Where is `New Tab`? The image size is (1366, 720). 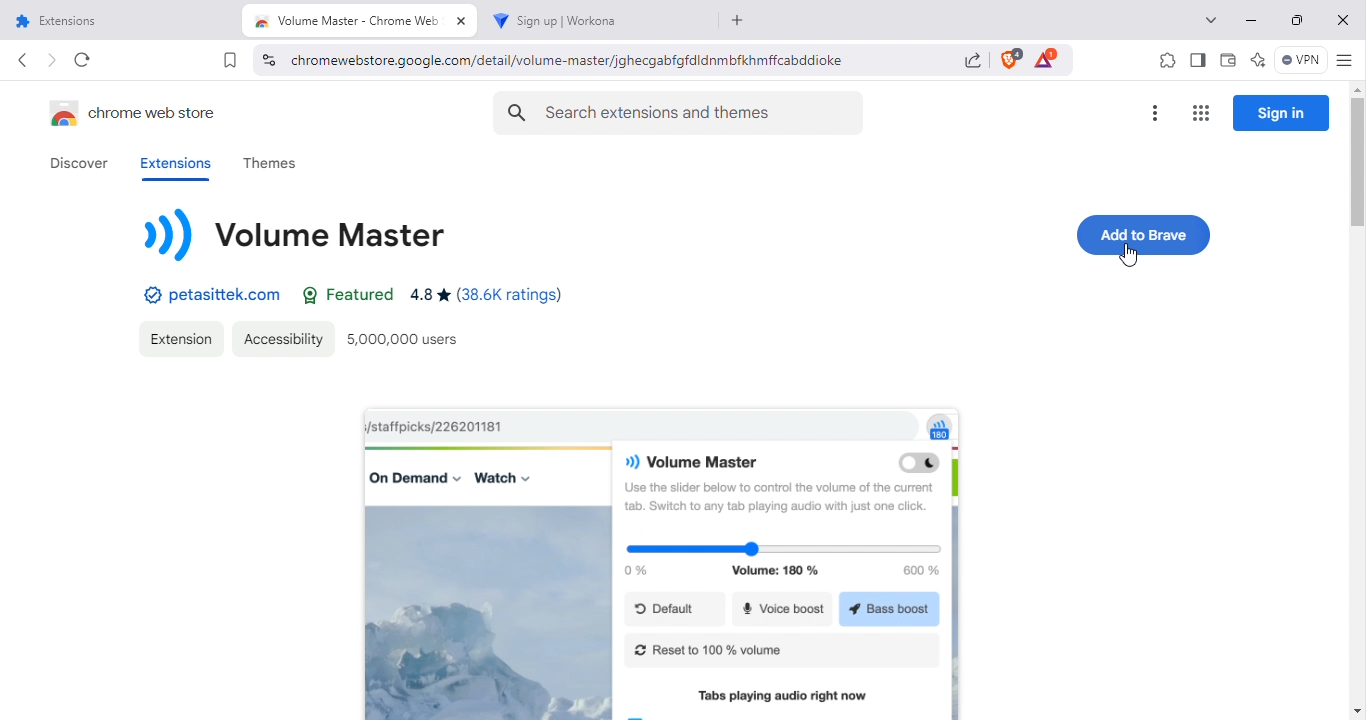
New Tab is located at coordinates (740, 20).